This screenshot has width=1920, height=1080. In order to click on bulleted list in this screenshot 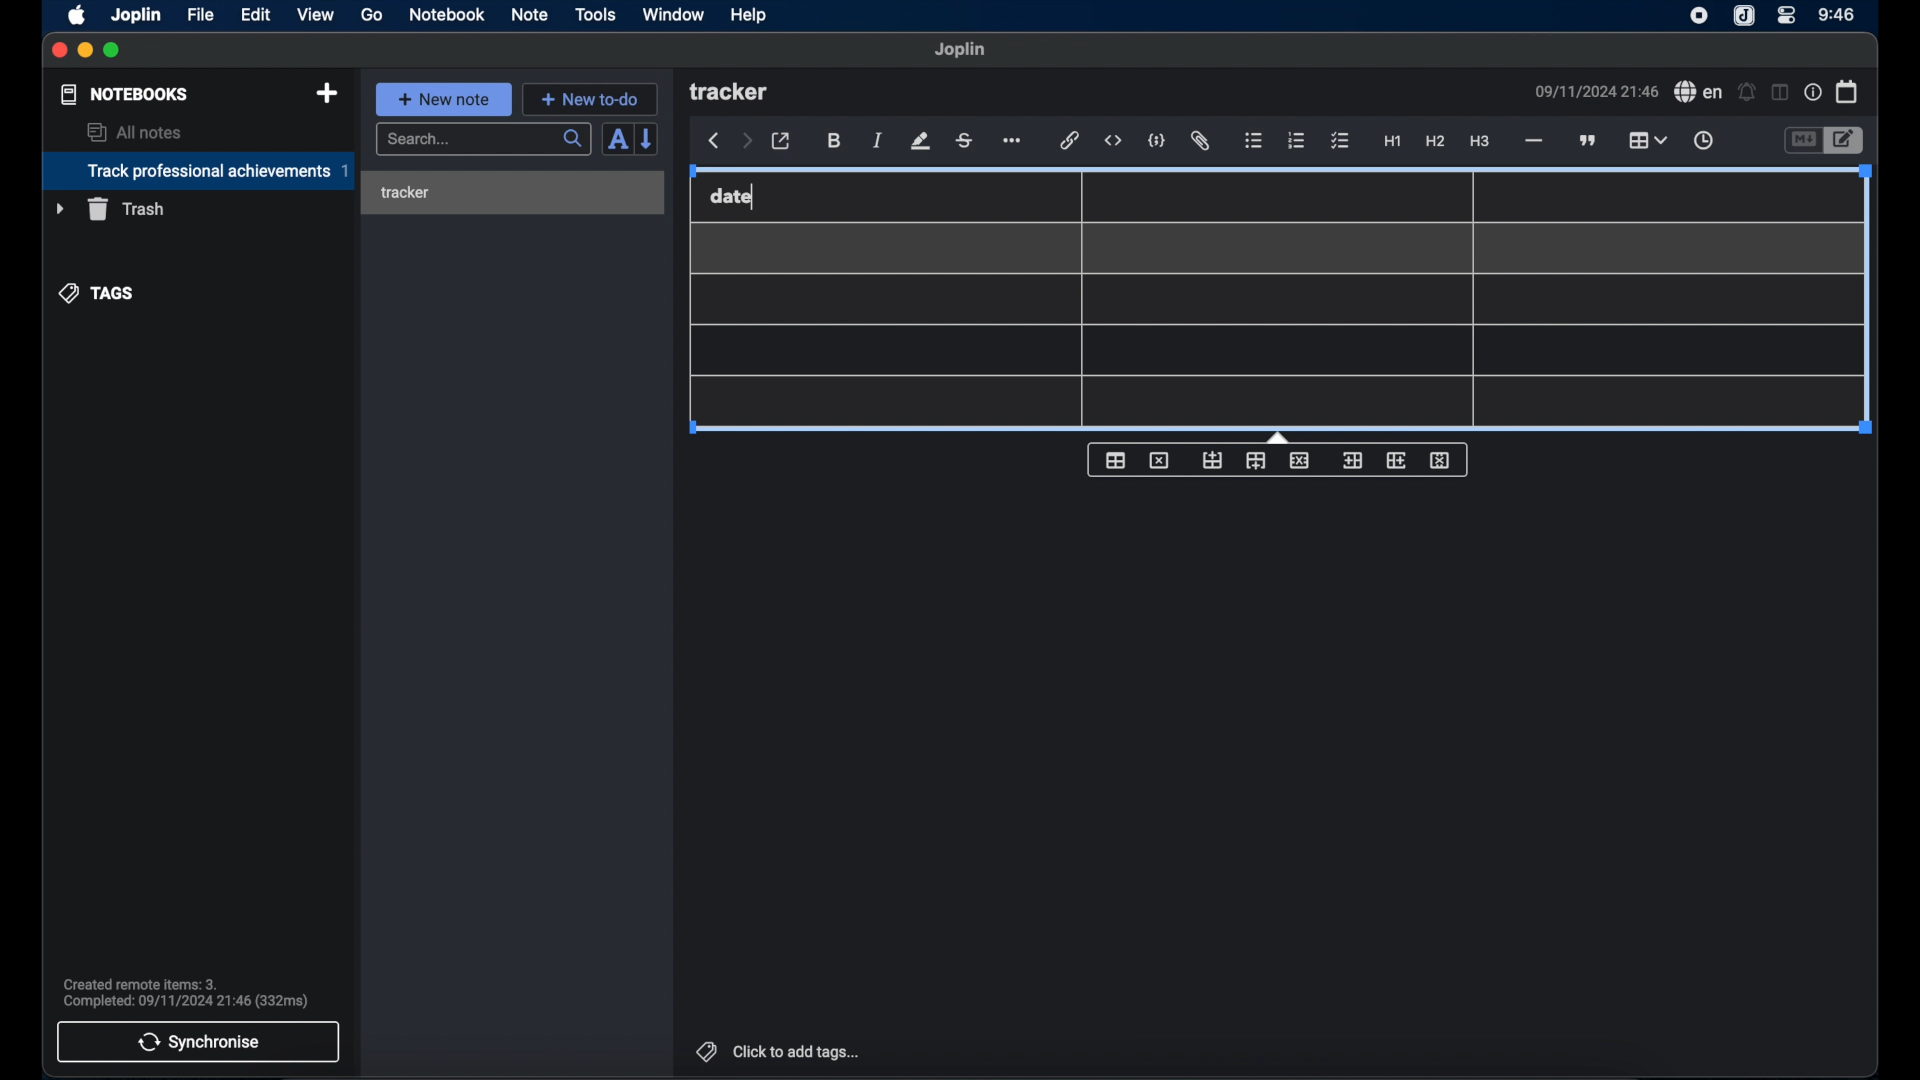, I will do `click(1254, 142)`.